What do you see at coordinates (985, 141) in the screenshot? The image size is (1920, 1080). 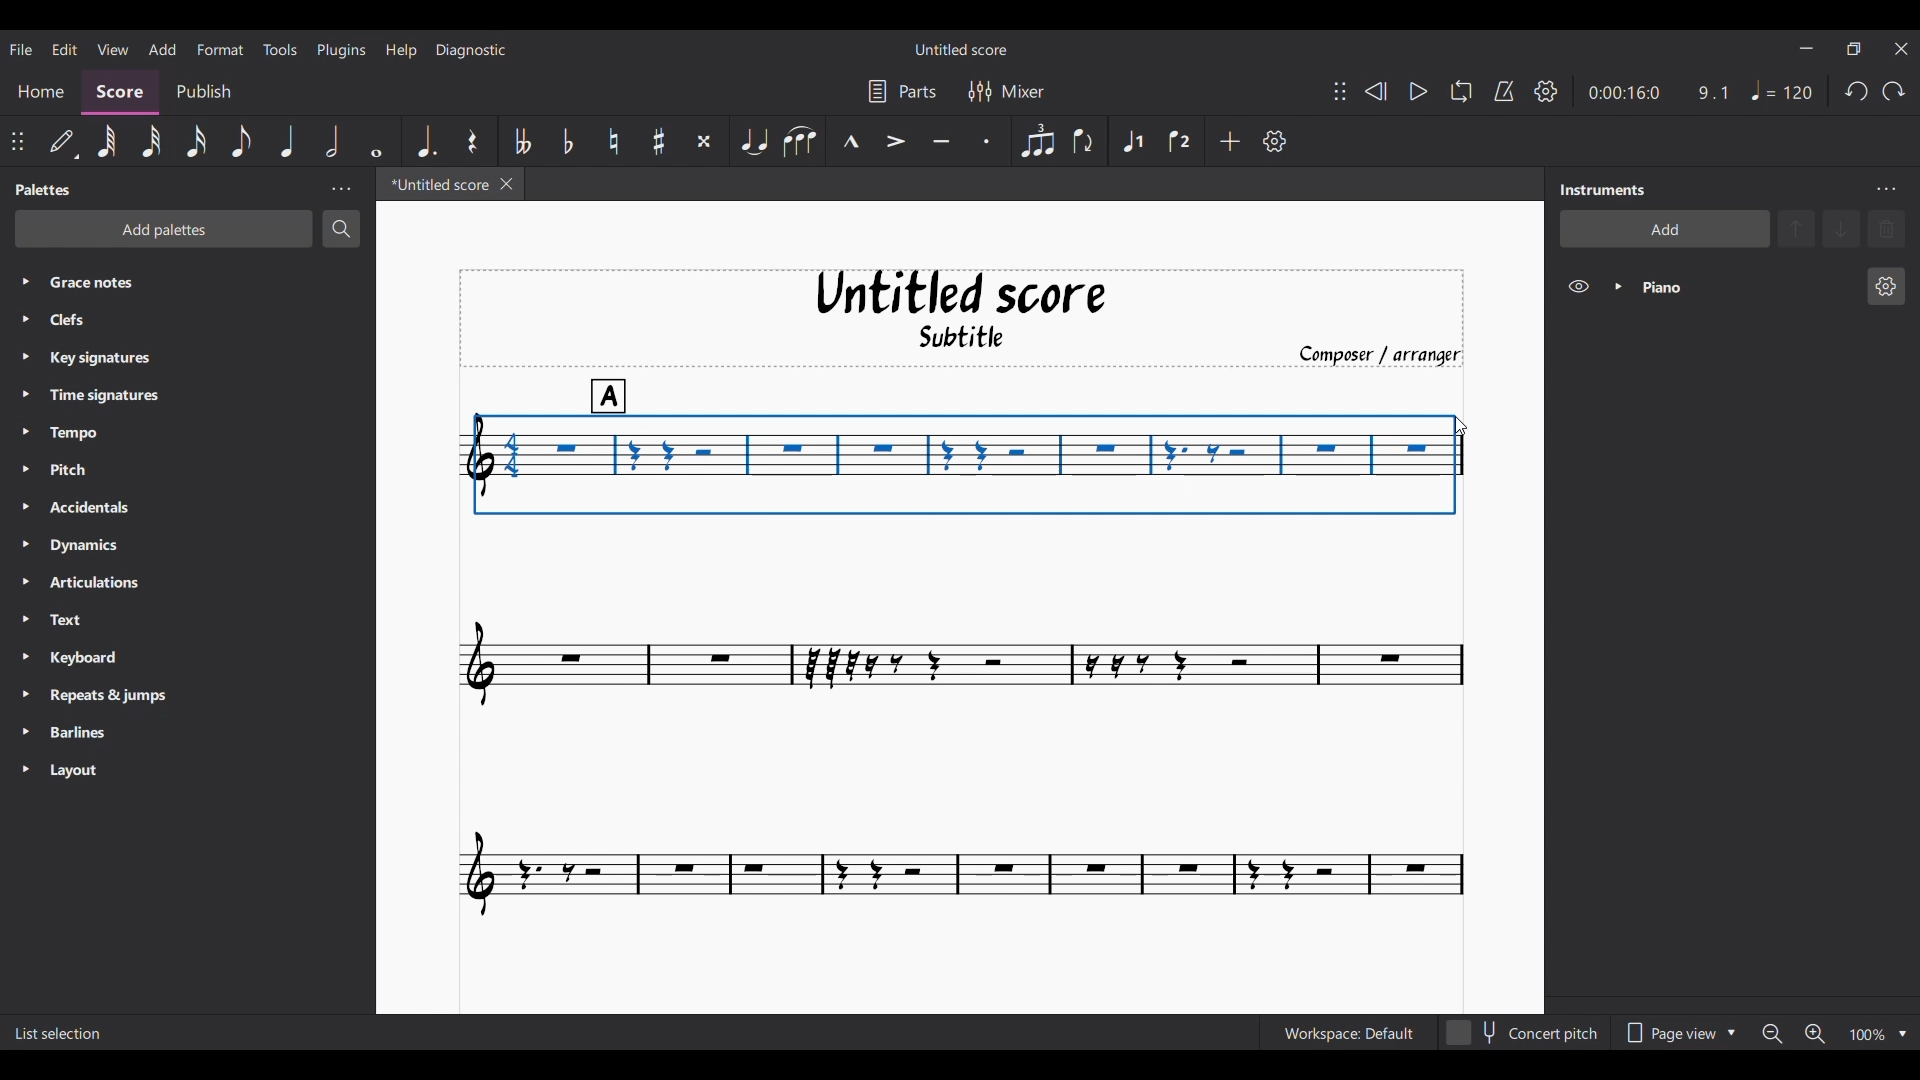 I see `Staccato` at bounding box center [985, 141].